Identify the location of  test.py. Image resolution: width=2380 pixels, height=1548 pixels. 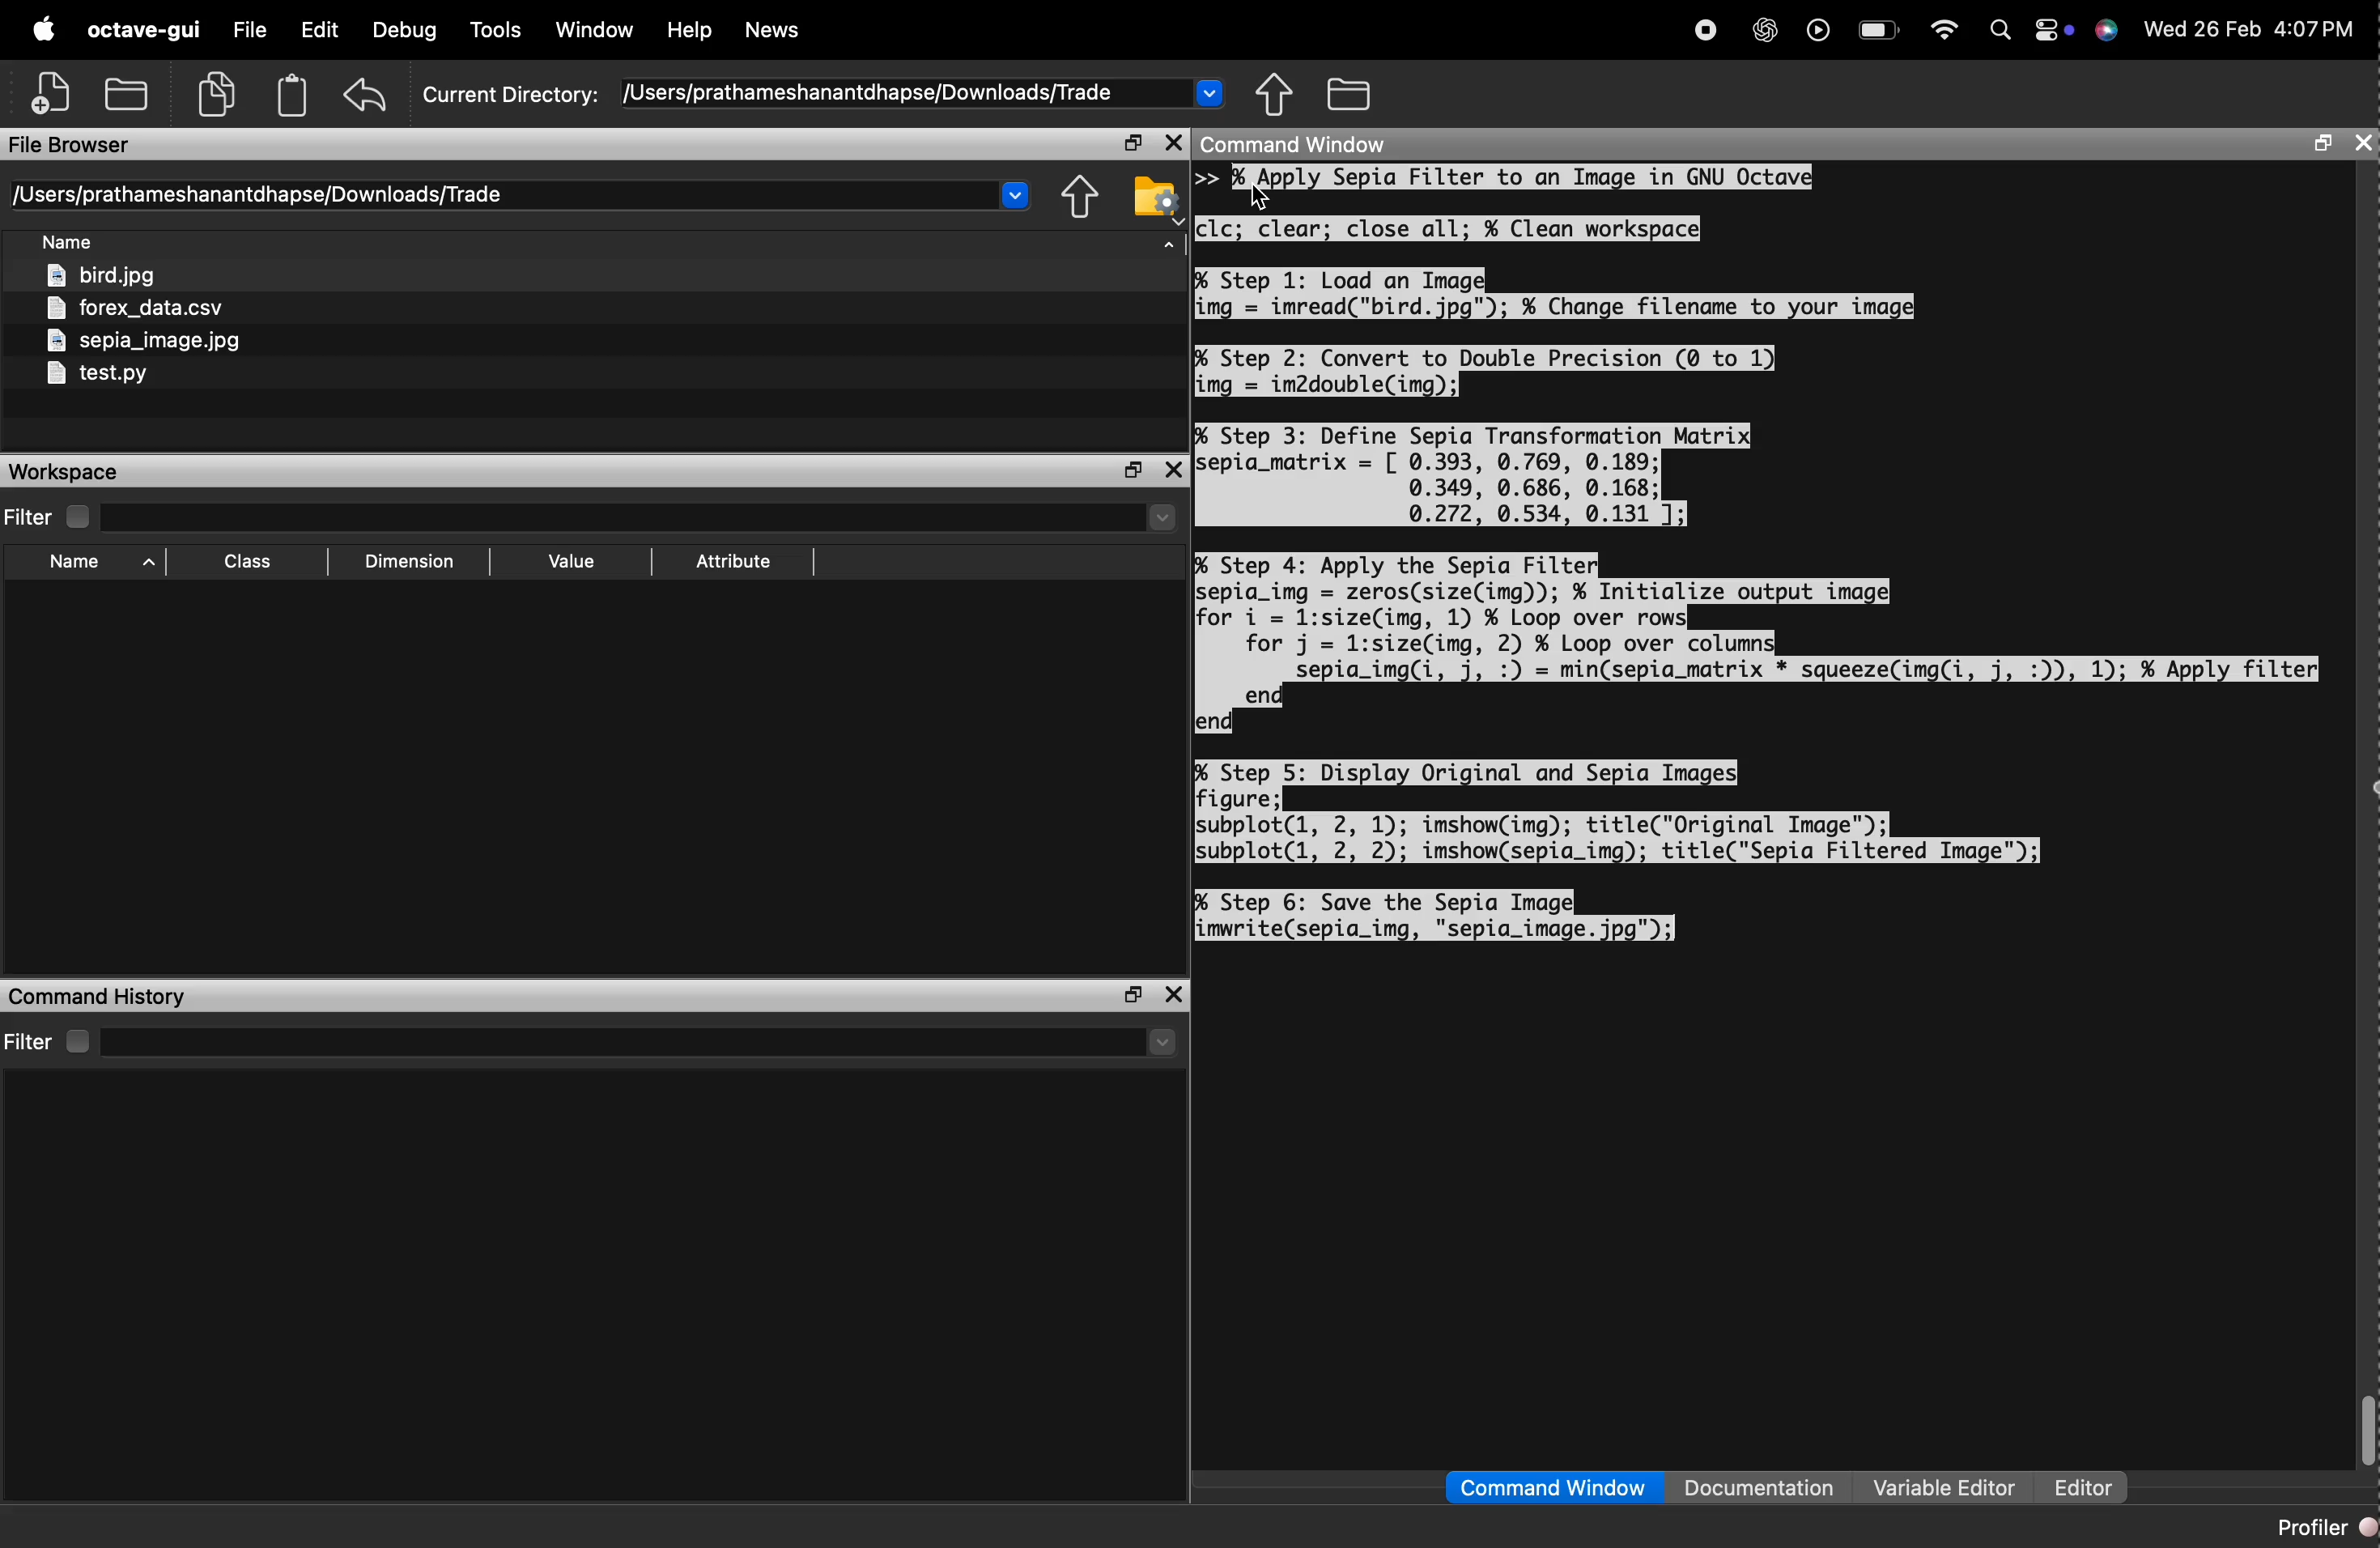
(97, 375).